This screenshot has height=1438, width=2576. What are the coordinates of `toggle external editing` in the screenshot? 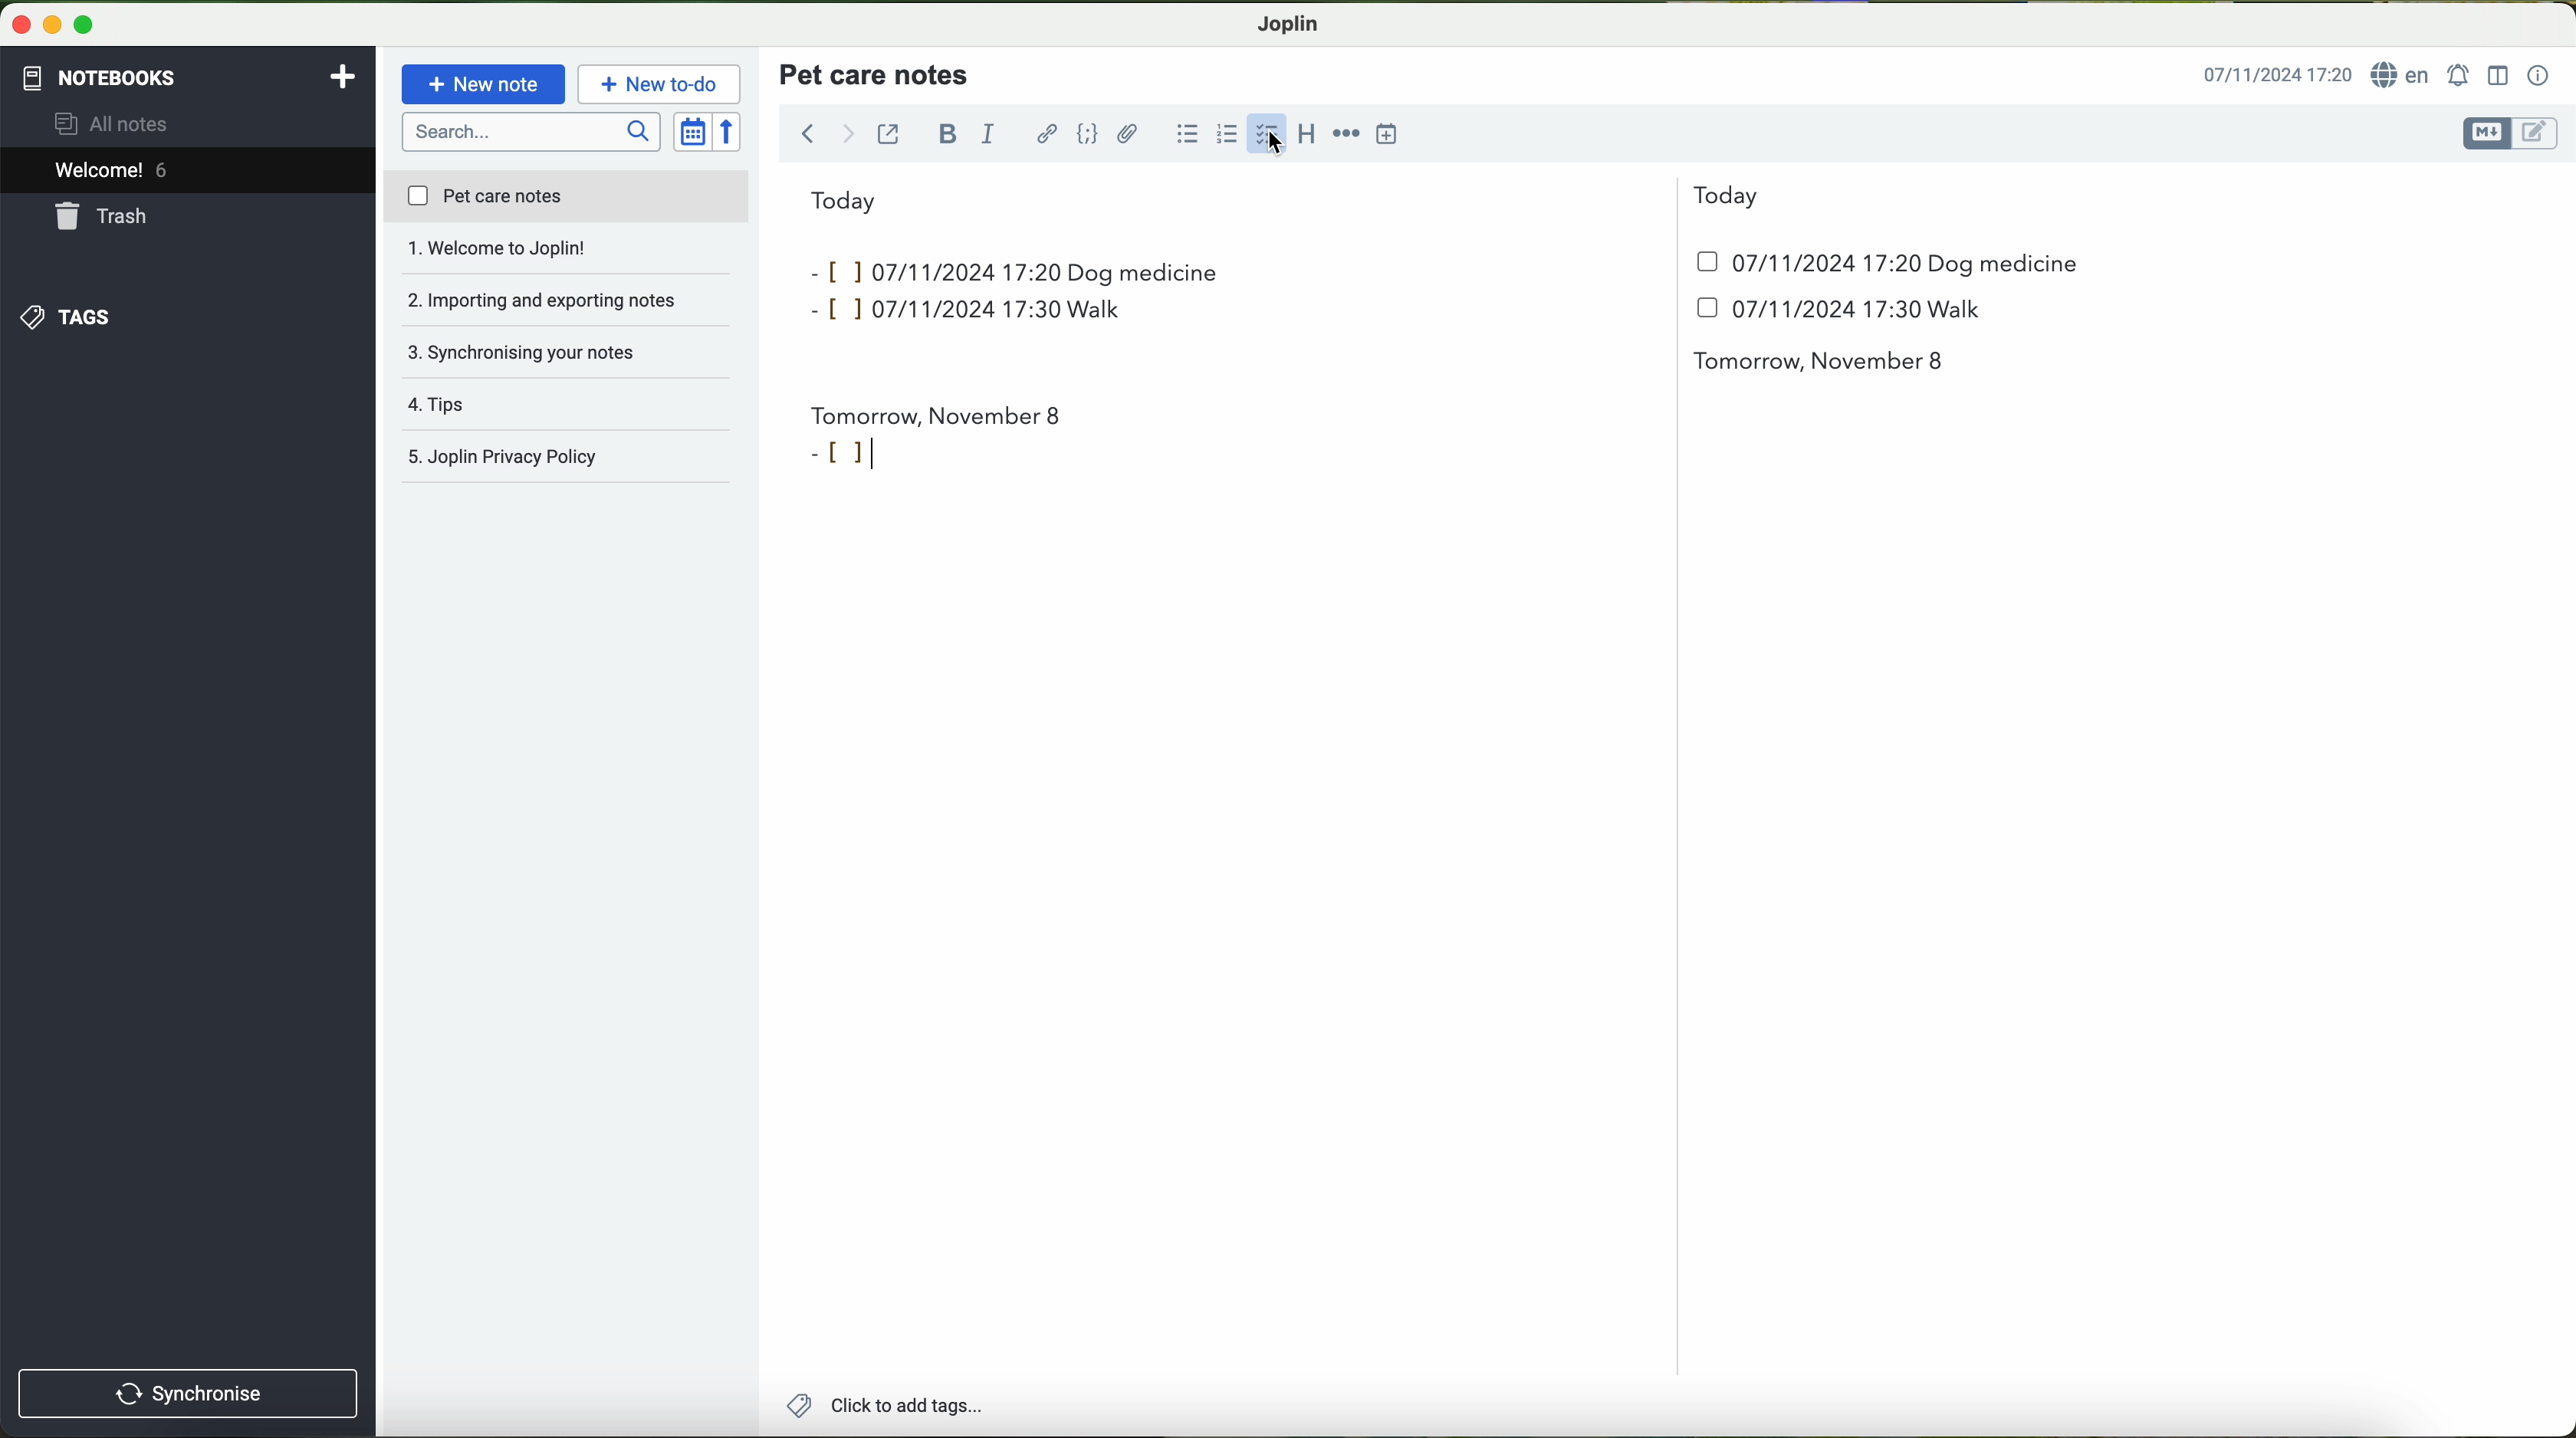 It's located at (888, 133).